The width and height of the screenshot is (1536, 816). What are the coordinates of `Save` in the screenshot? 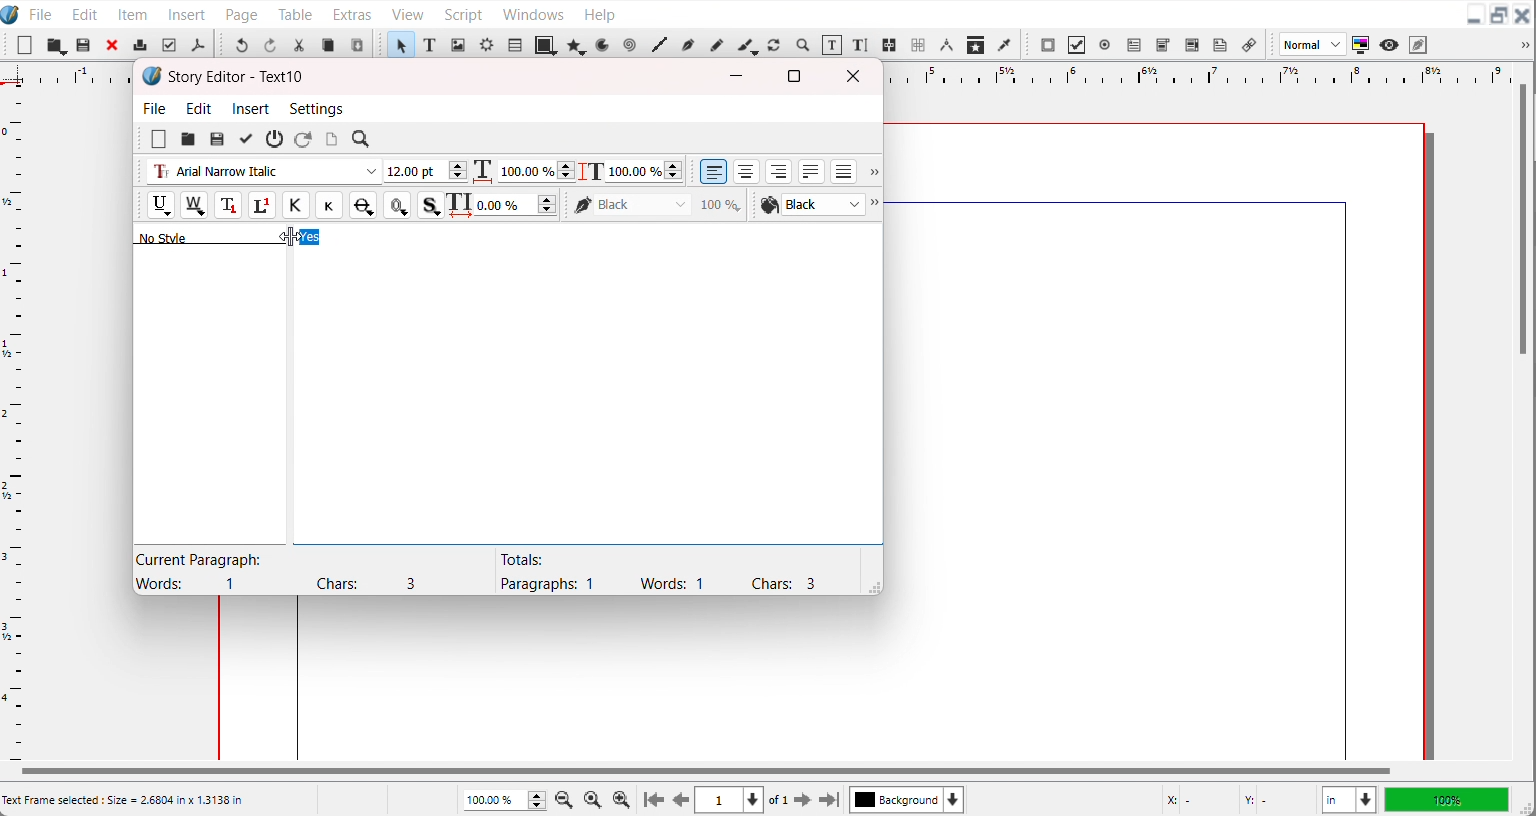 It's located at (217, 139).